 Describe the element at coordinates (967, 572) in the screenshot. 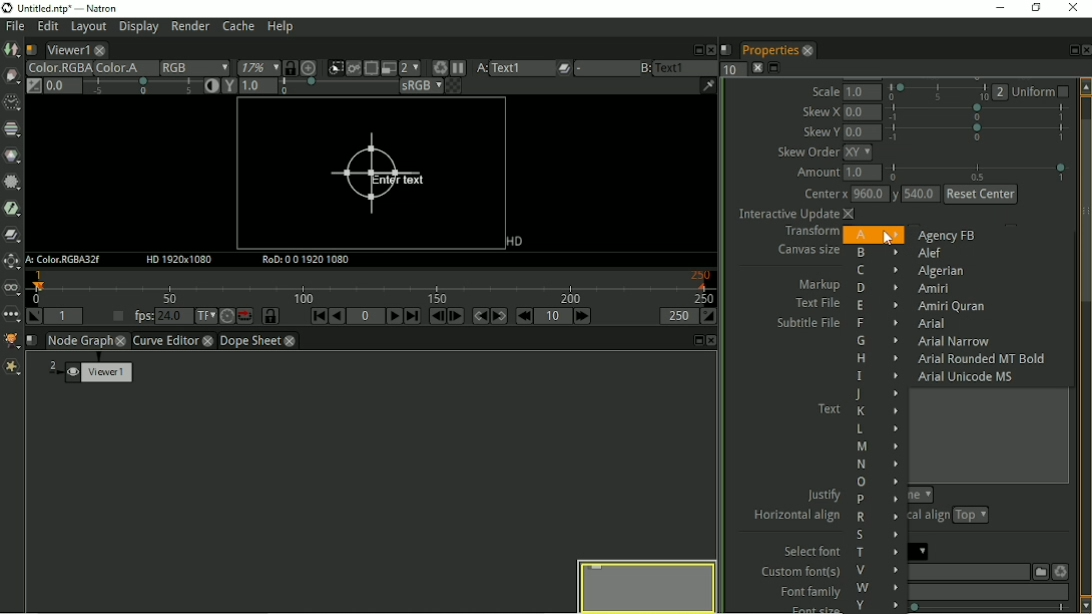

I see `file path` at that location.